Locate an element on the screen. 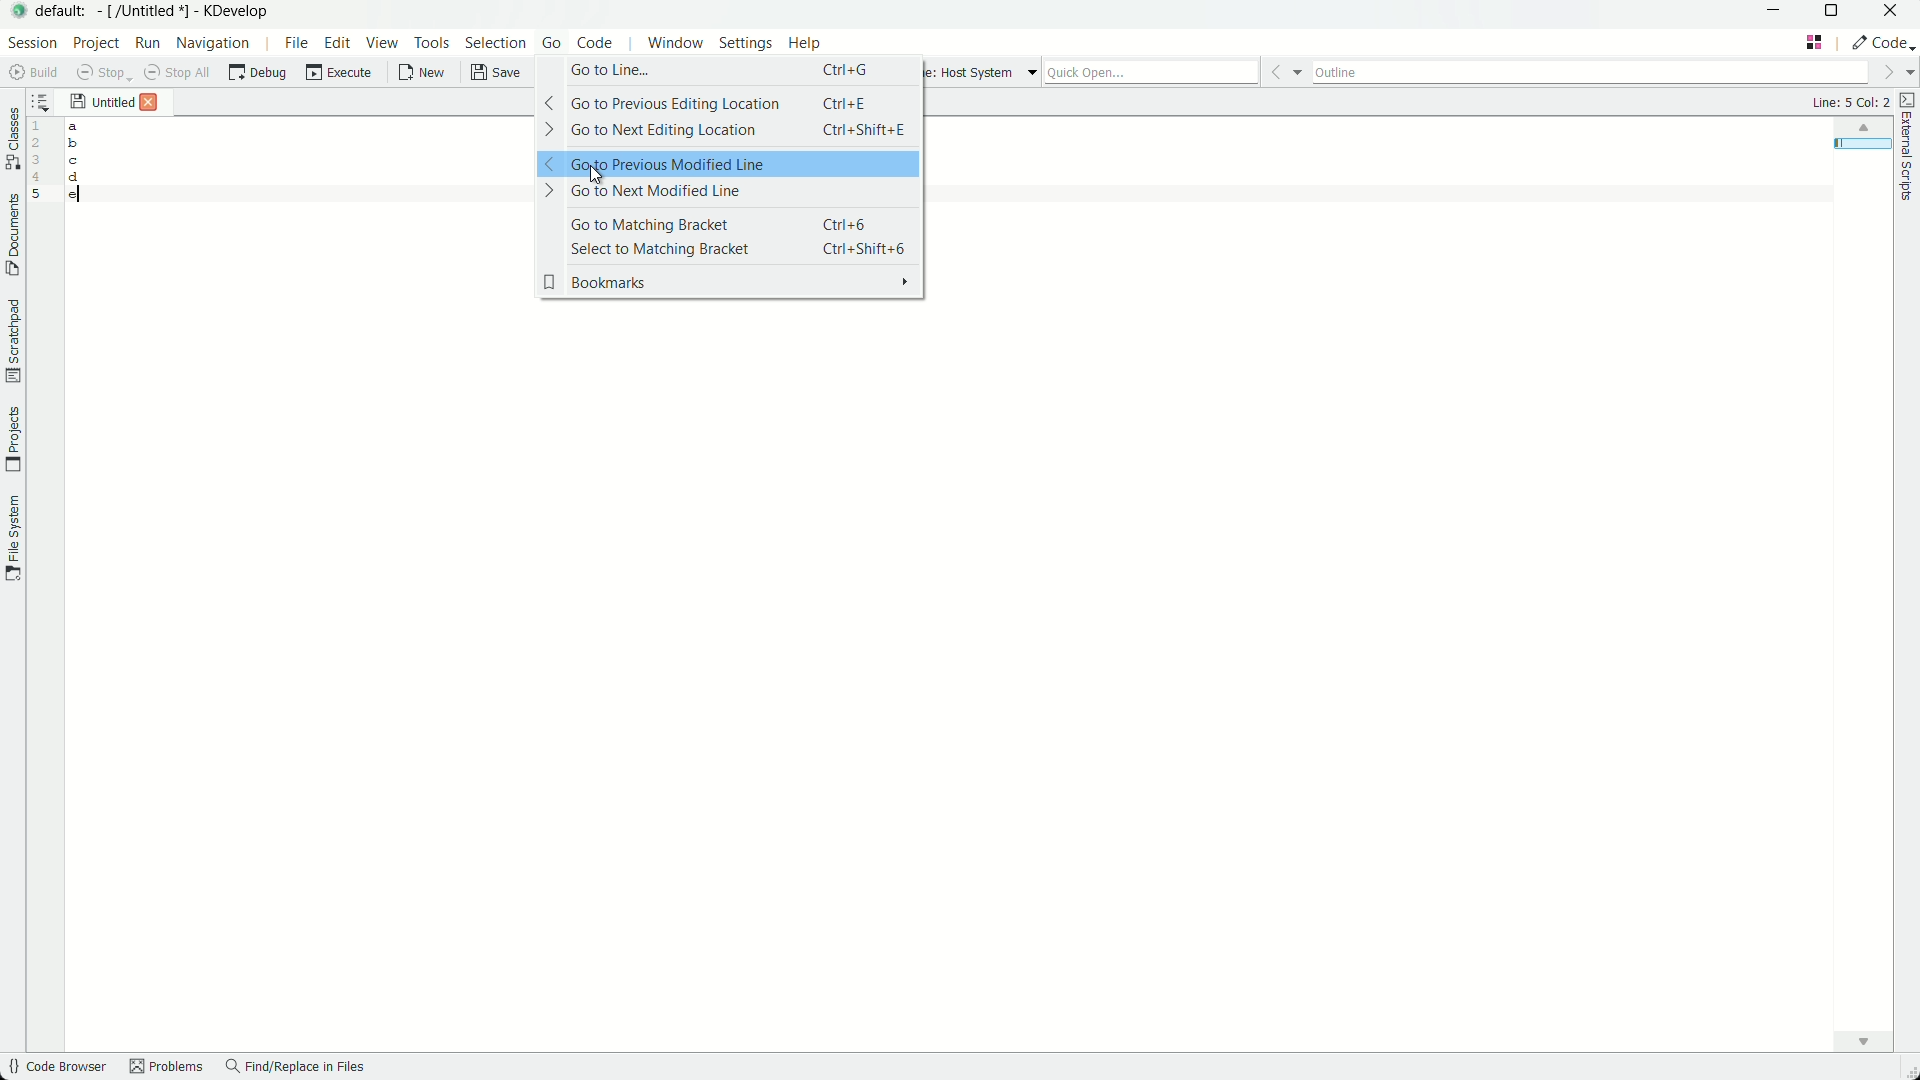 Image resolution: width=1920 pixels, height=1080 pixels. minimize is located at coordinates (1774, 13).